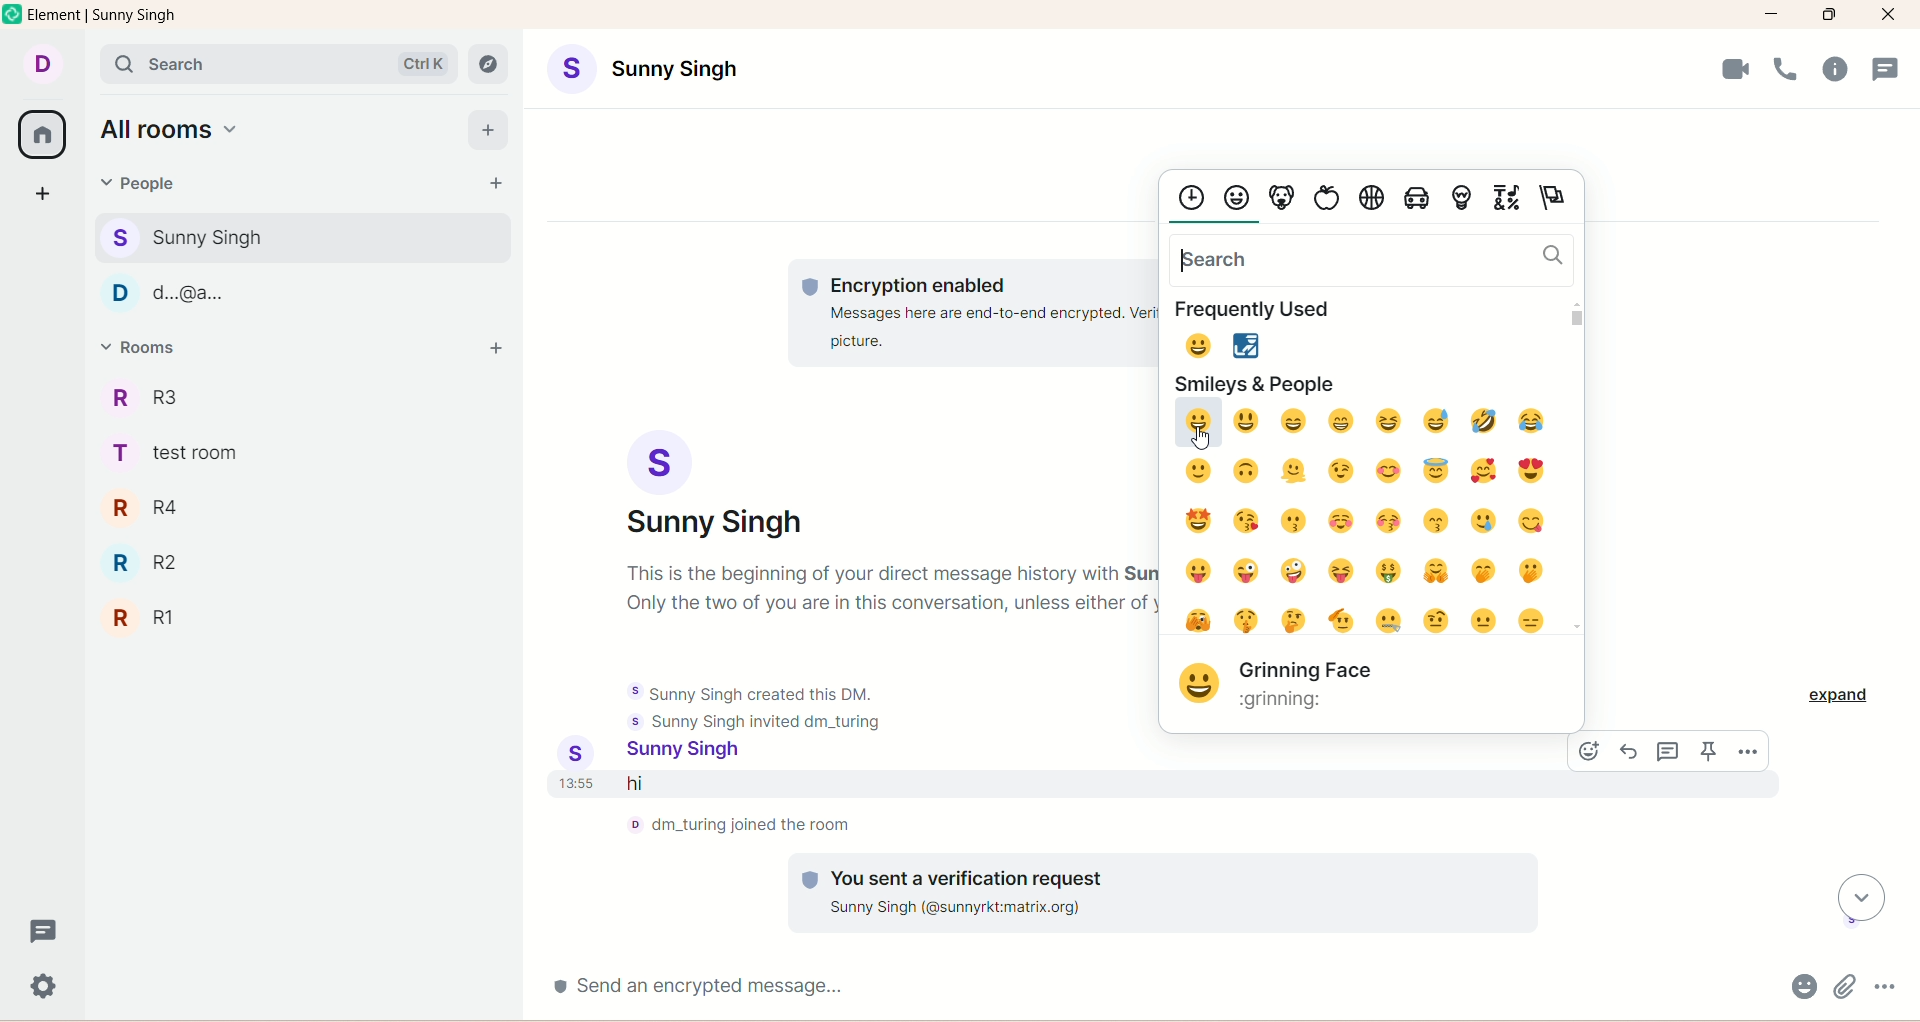 Image resolution: width=1920 pixels, height=1022 pixels. I want to click on Shushing face, so click(1247, 620).